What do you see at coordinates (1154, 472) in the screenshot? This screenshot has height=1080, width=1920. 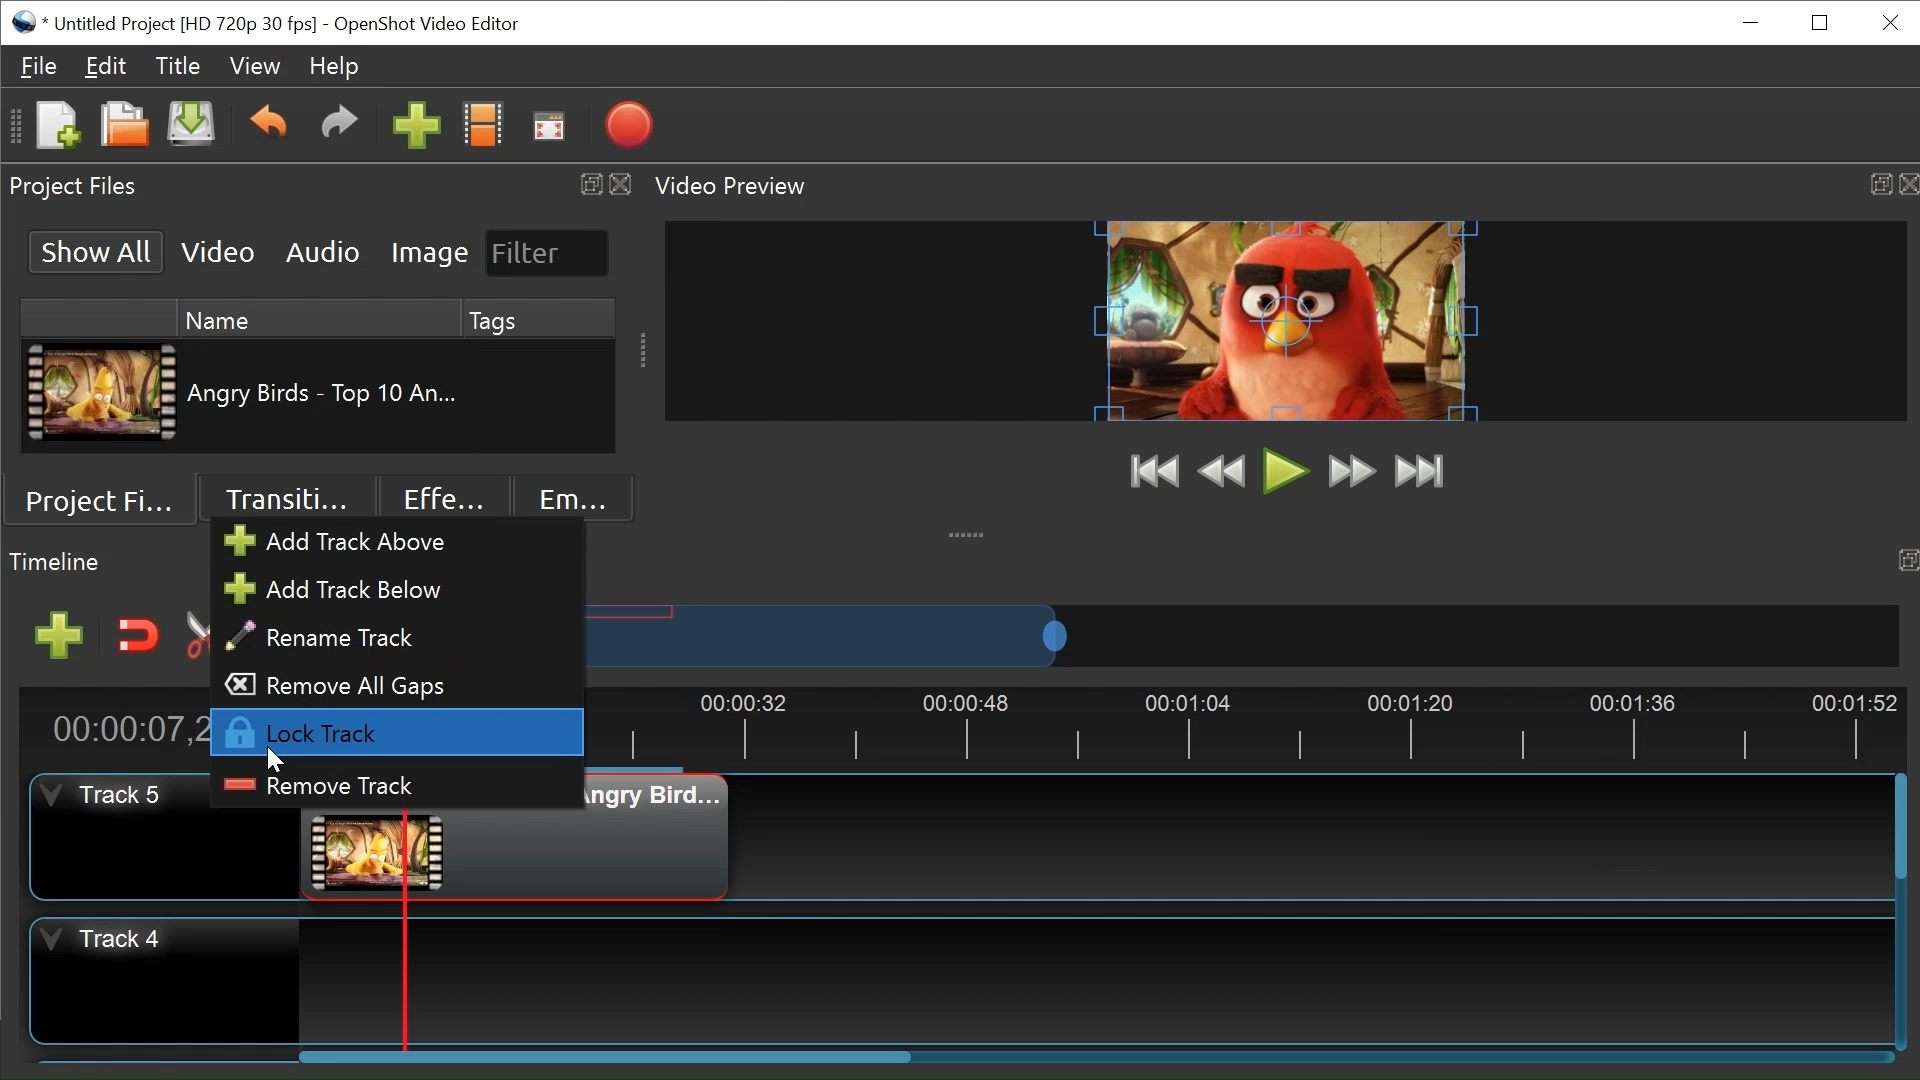 I see `Jump to Start` at bounding box center [1154, 472].